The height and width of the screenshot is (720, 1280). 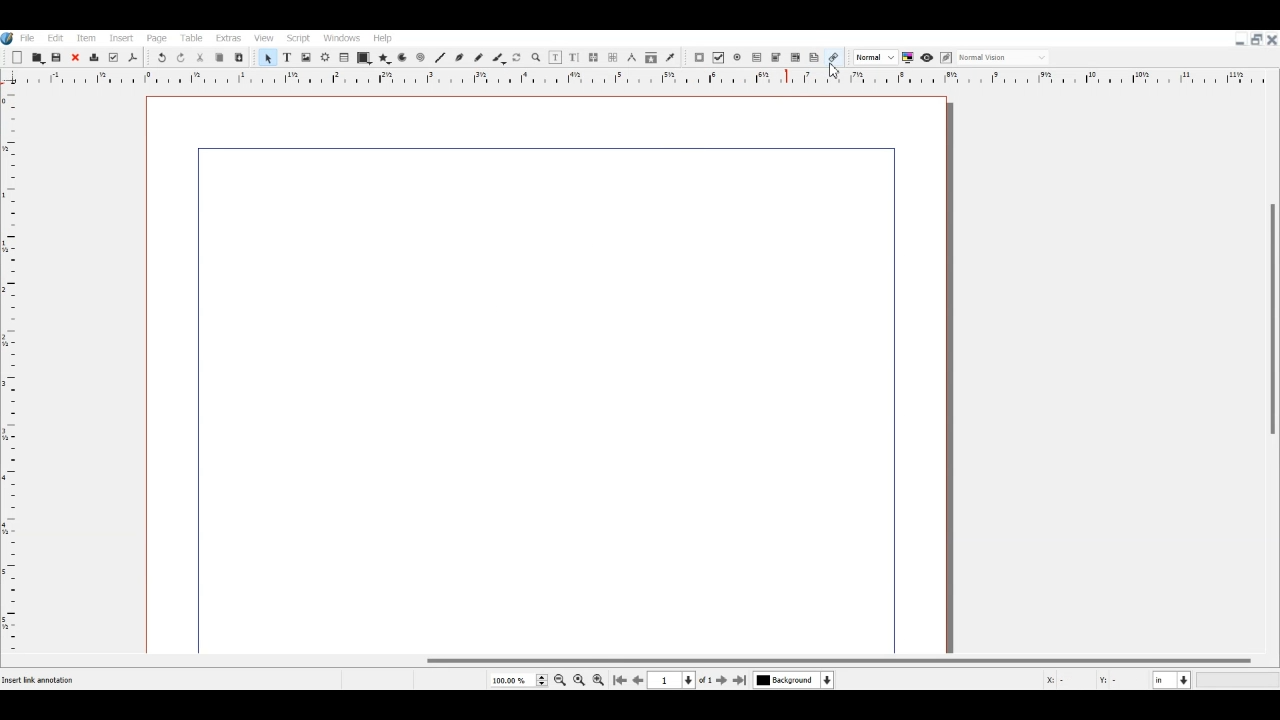 What do you see at coordinates (84, 38) in the screenshot?
I see `Item` at bounding box center [84, 38].